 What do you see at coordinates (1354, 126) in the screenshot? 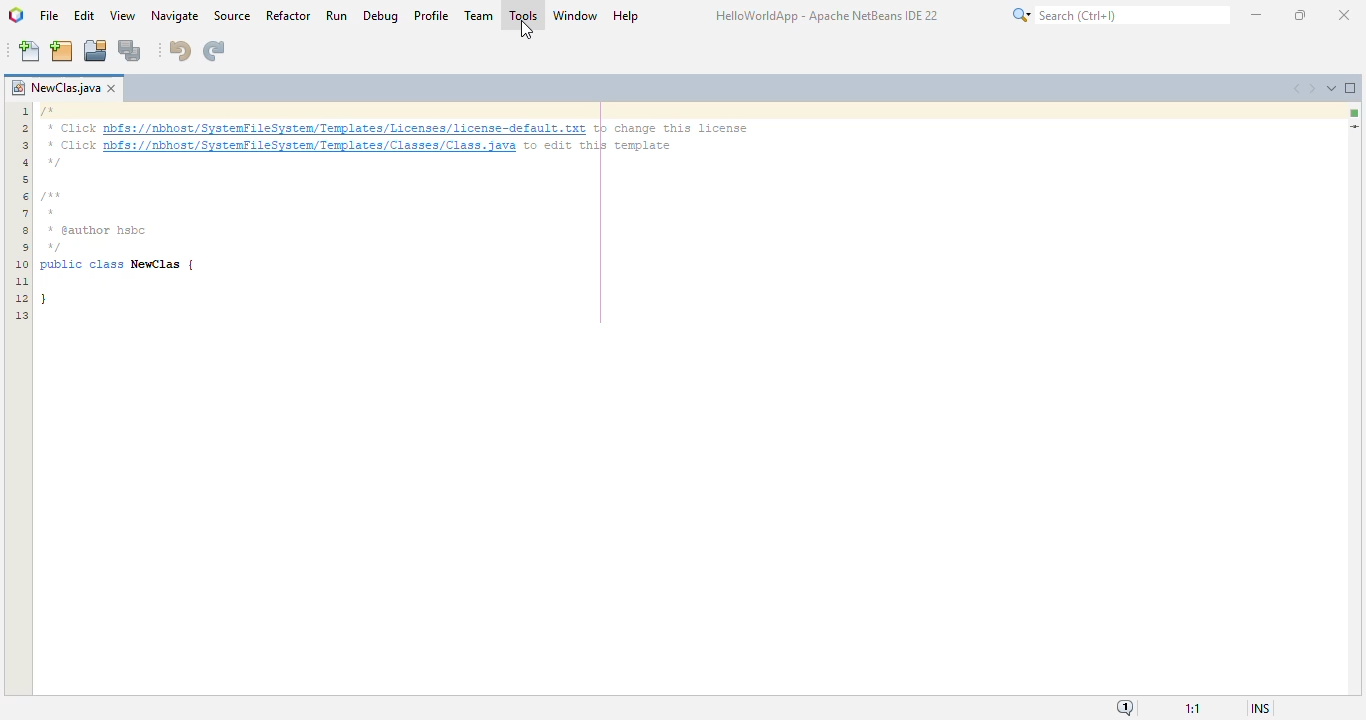
I see `current line` at bounding box center [1354, 126].